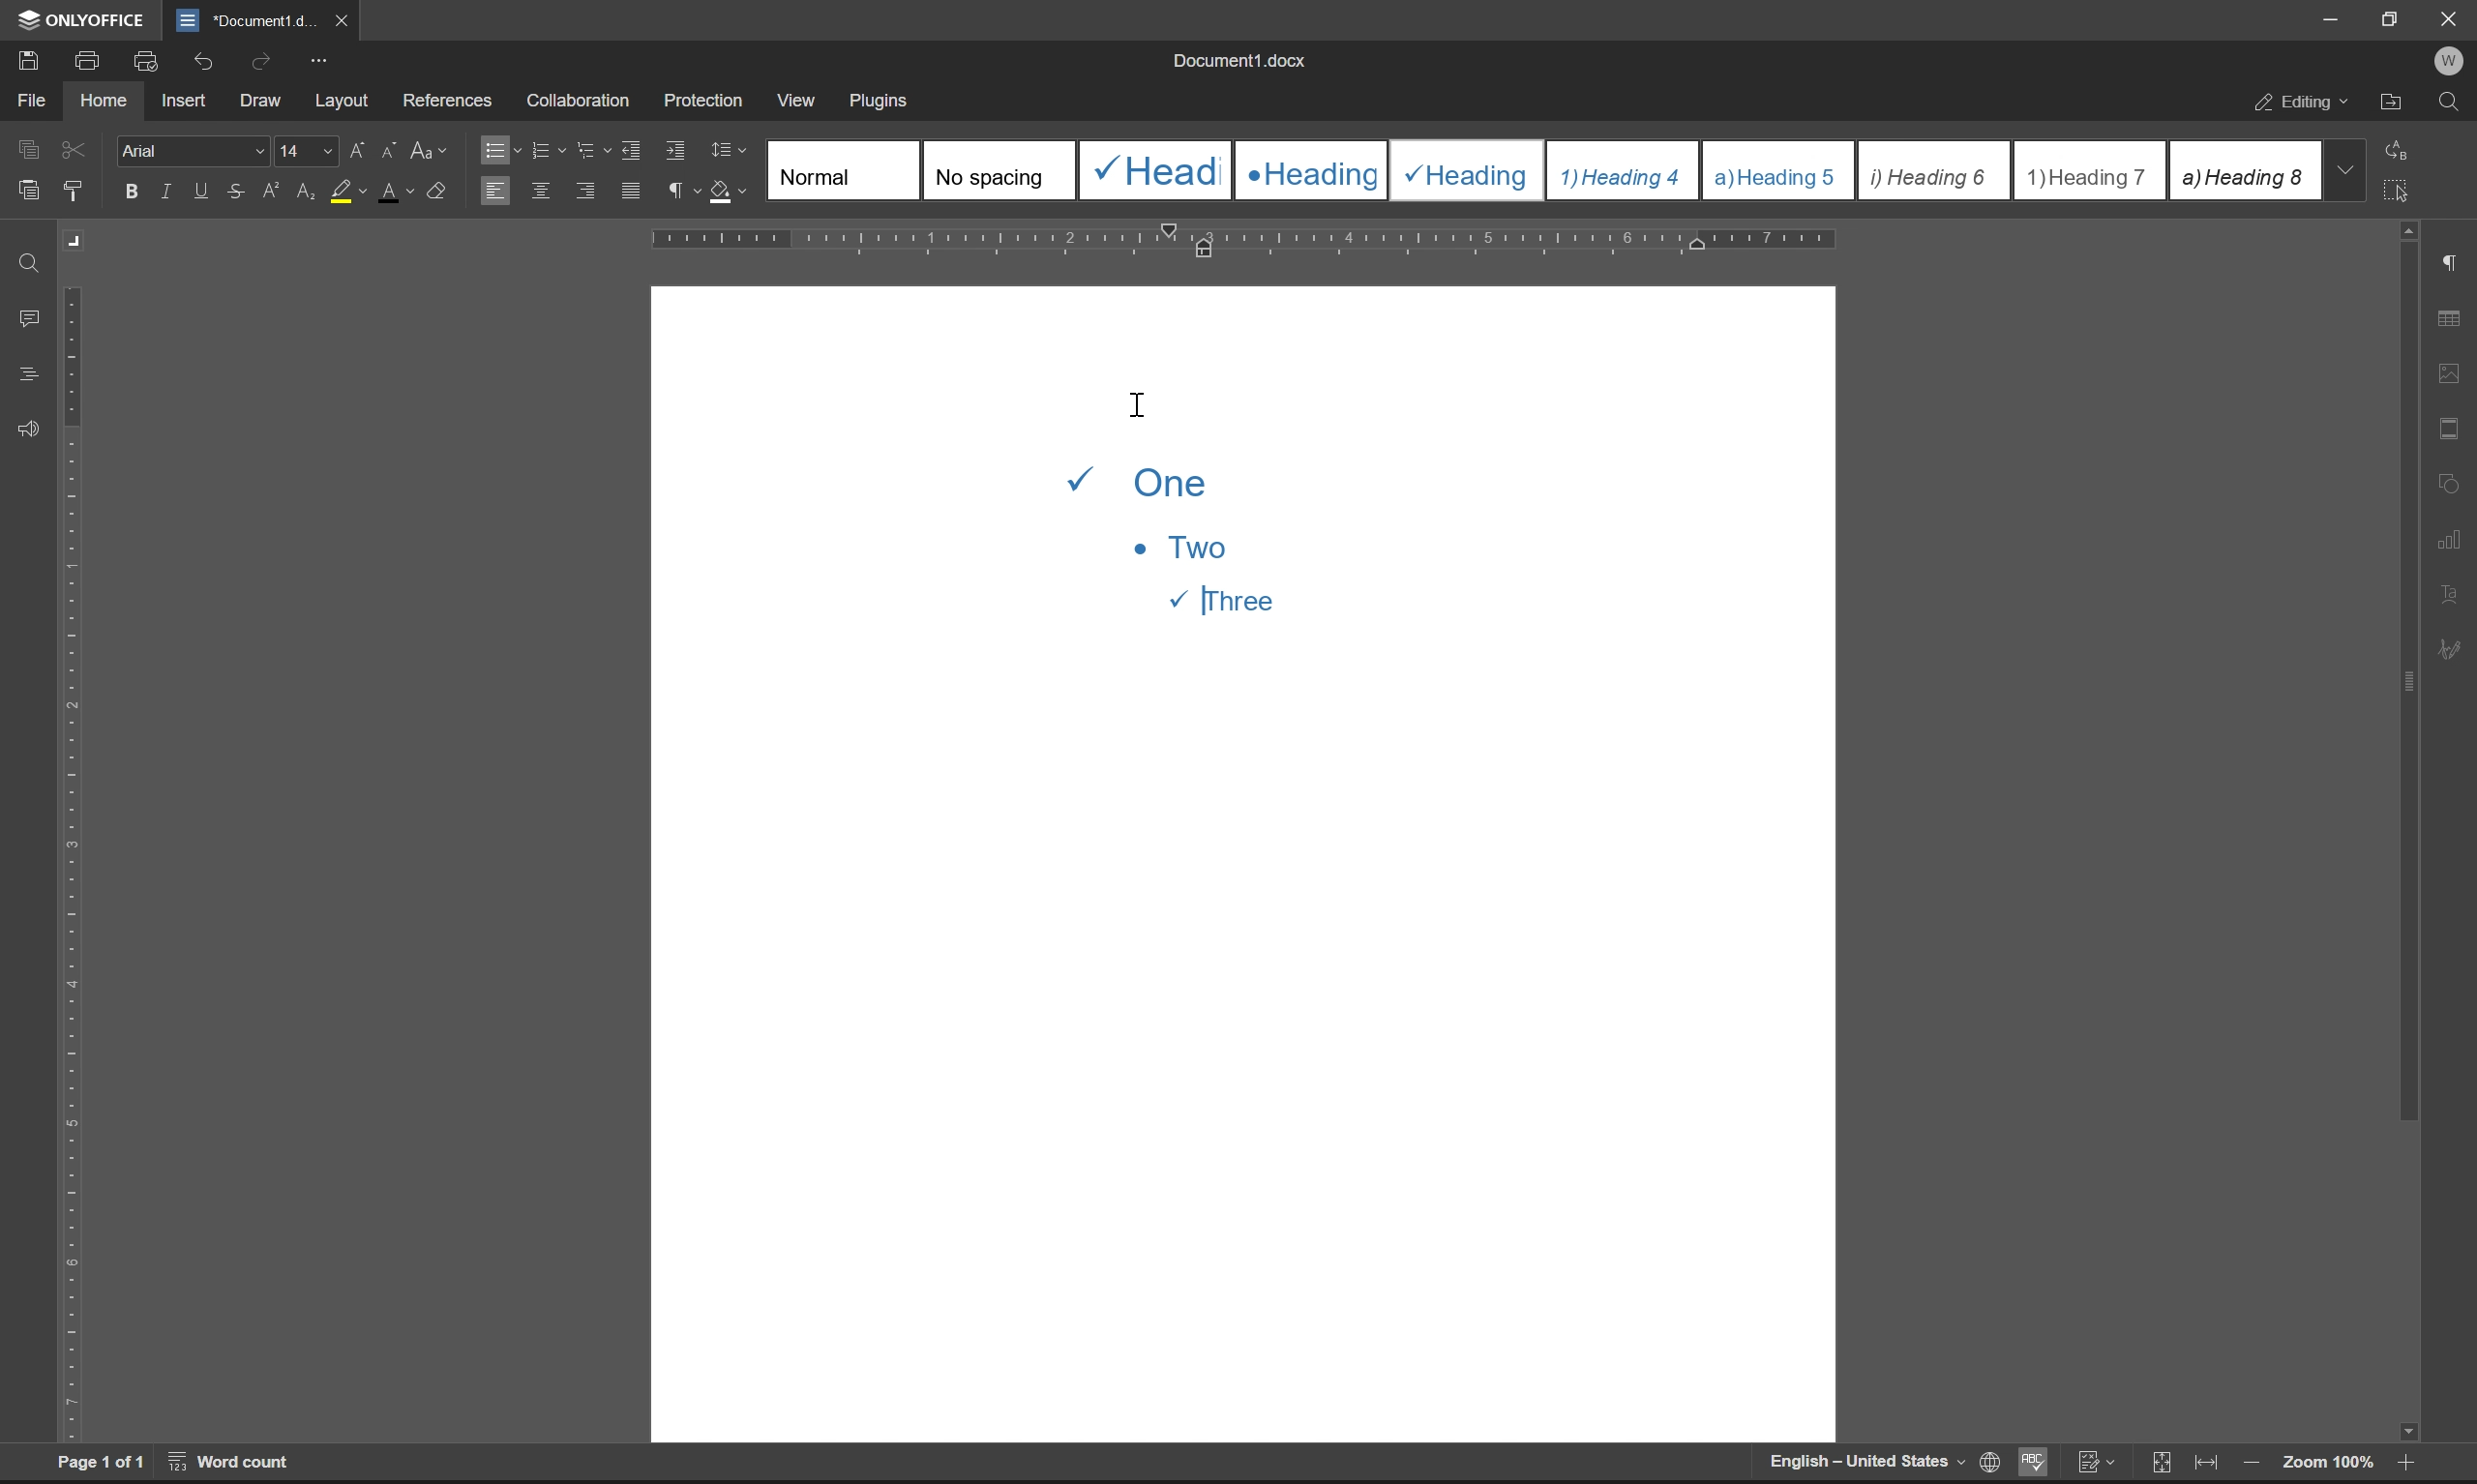  I want to click on select all, so click(2401, 189).